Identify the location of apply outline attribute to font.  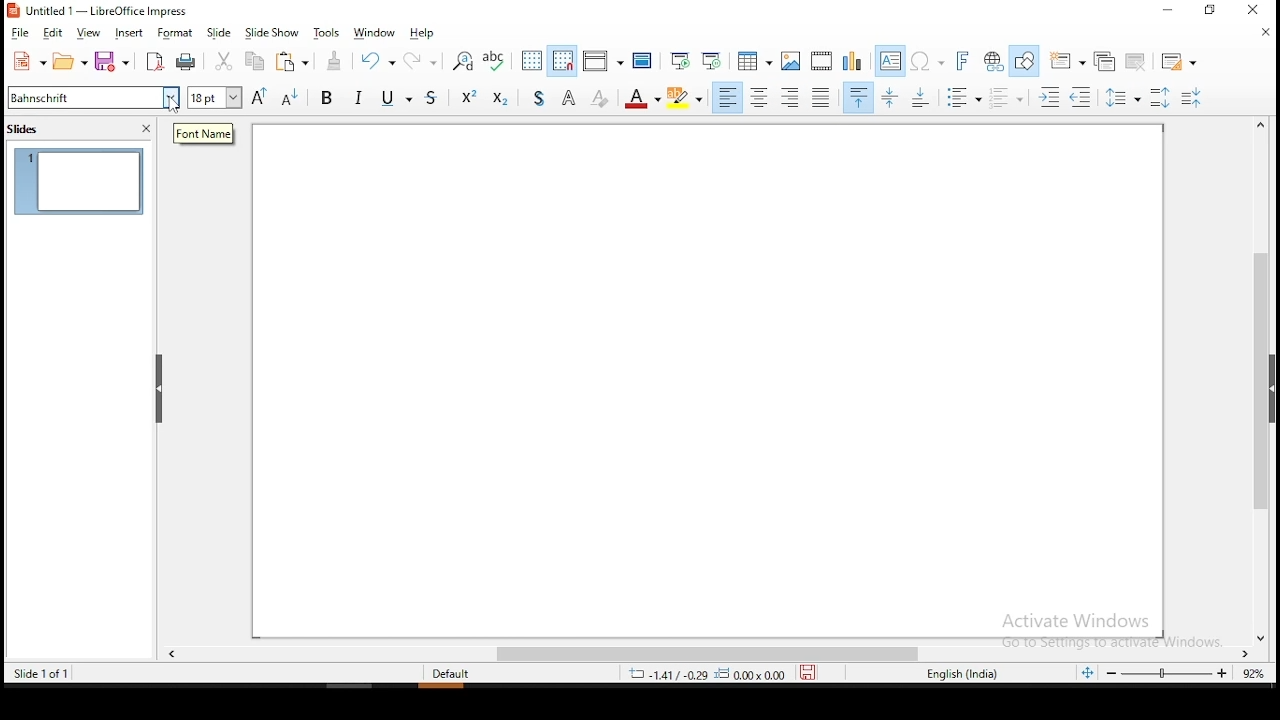
(569, 98).